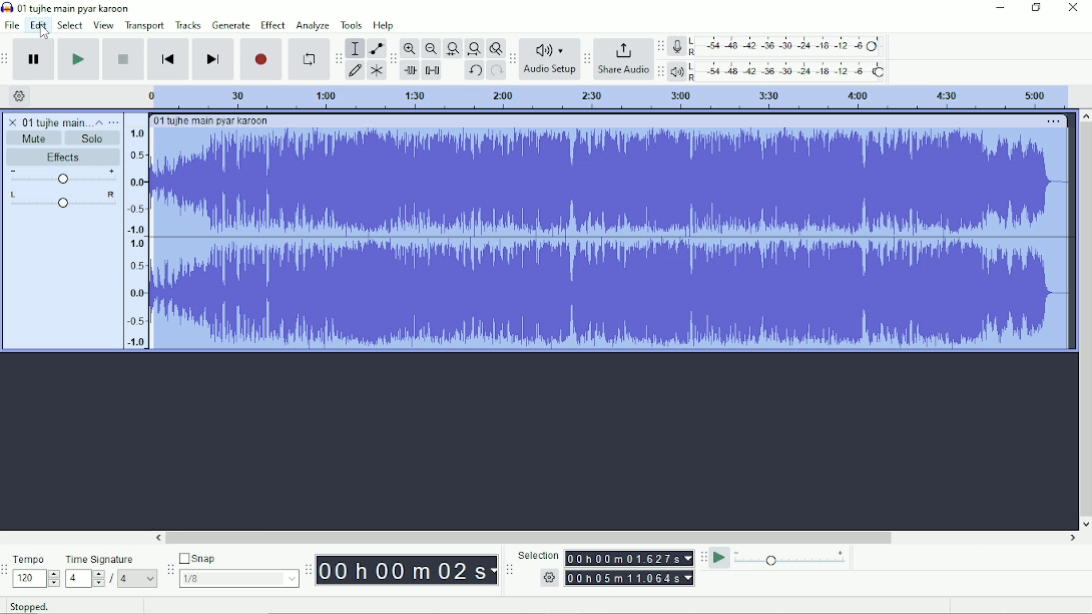 The height and width of the screenshot is (614, 1092). What do you see at coordinates (104, 25) in the screenshot?
I see `View` at bounding box center [104, 25].